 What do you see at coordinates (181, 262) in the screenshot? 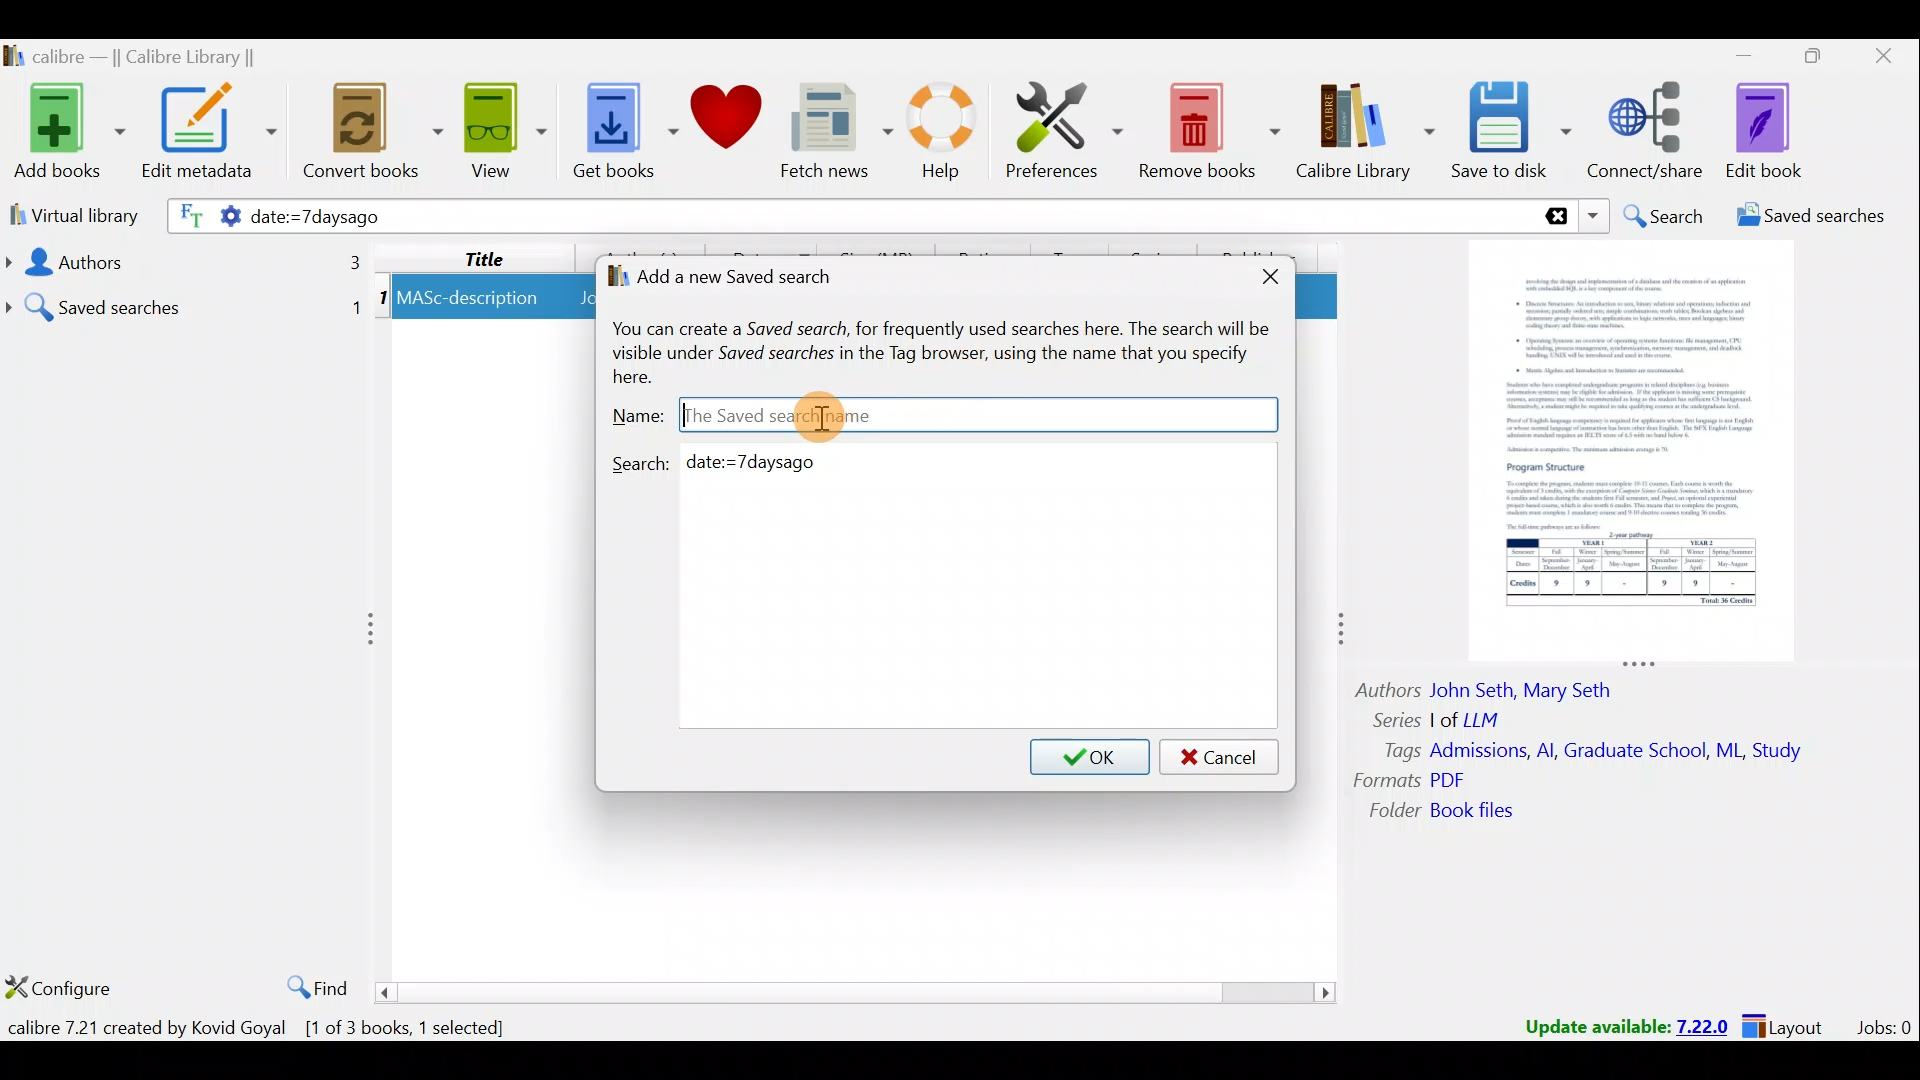
I see `Authors` at bounding box center [181, 262].